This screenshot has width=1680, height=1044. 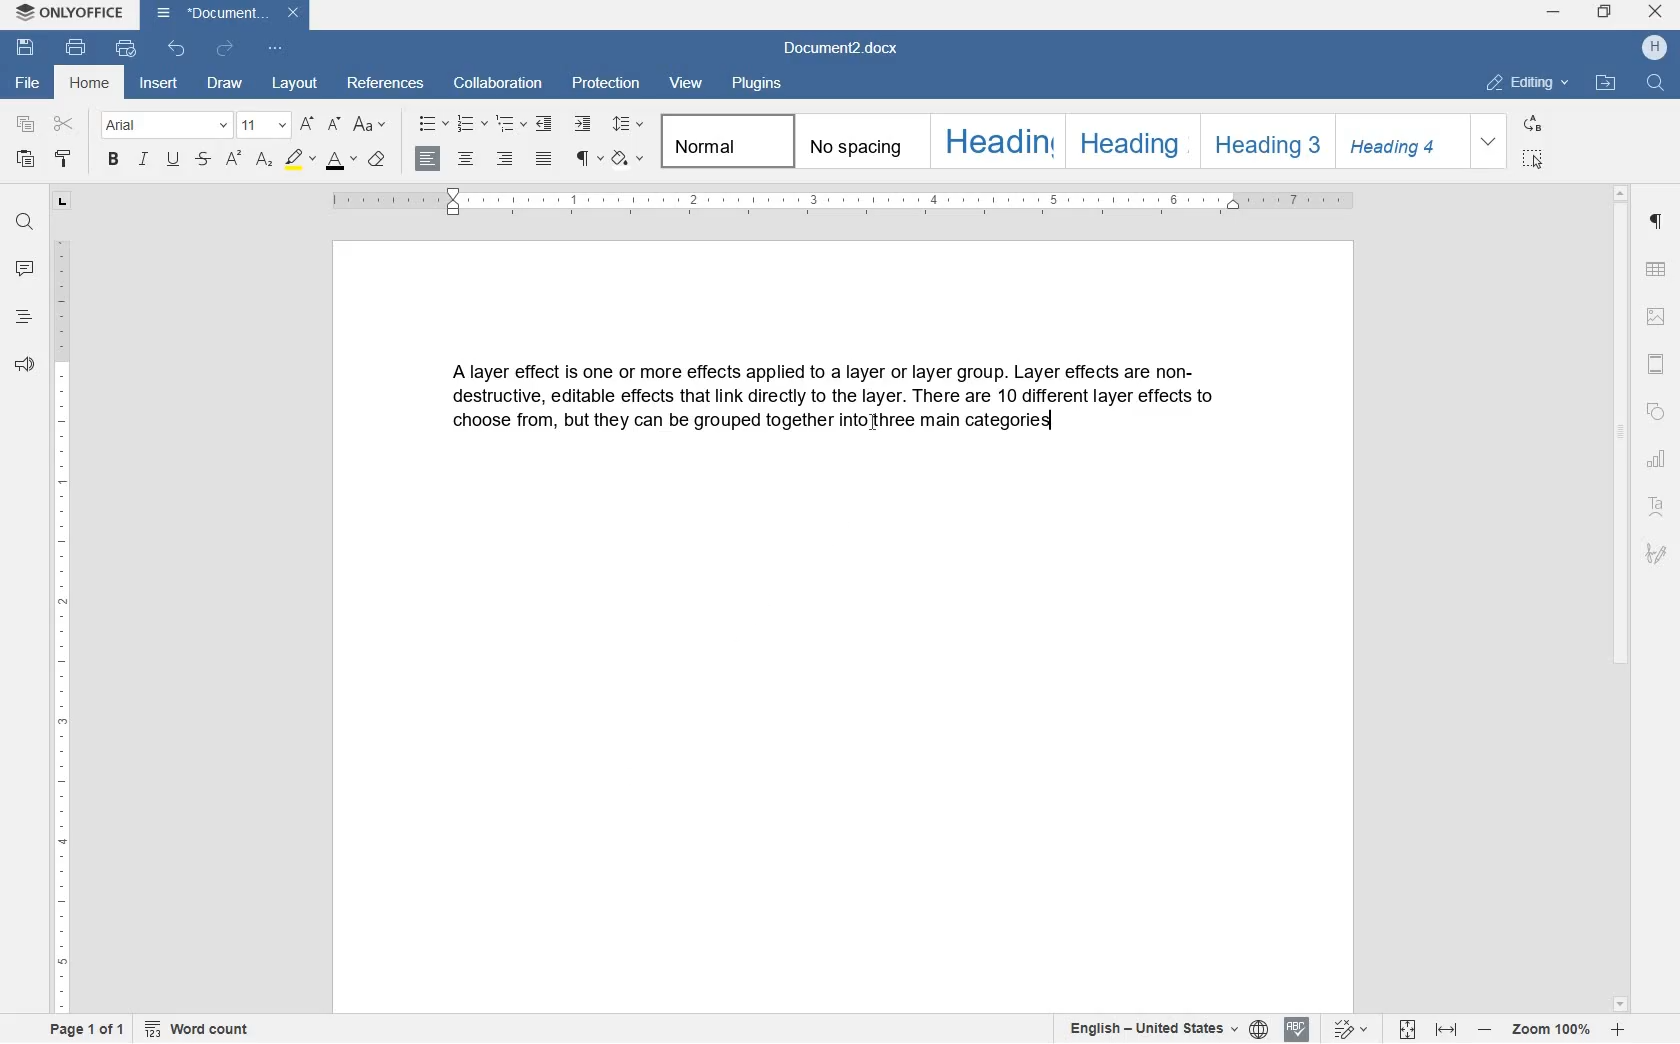 I want to click on print, so click(x=78, y=49).